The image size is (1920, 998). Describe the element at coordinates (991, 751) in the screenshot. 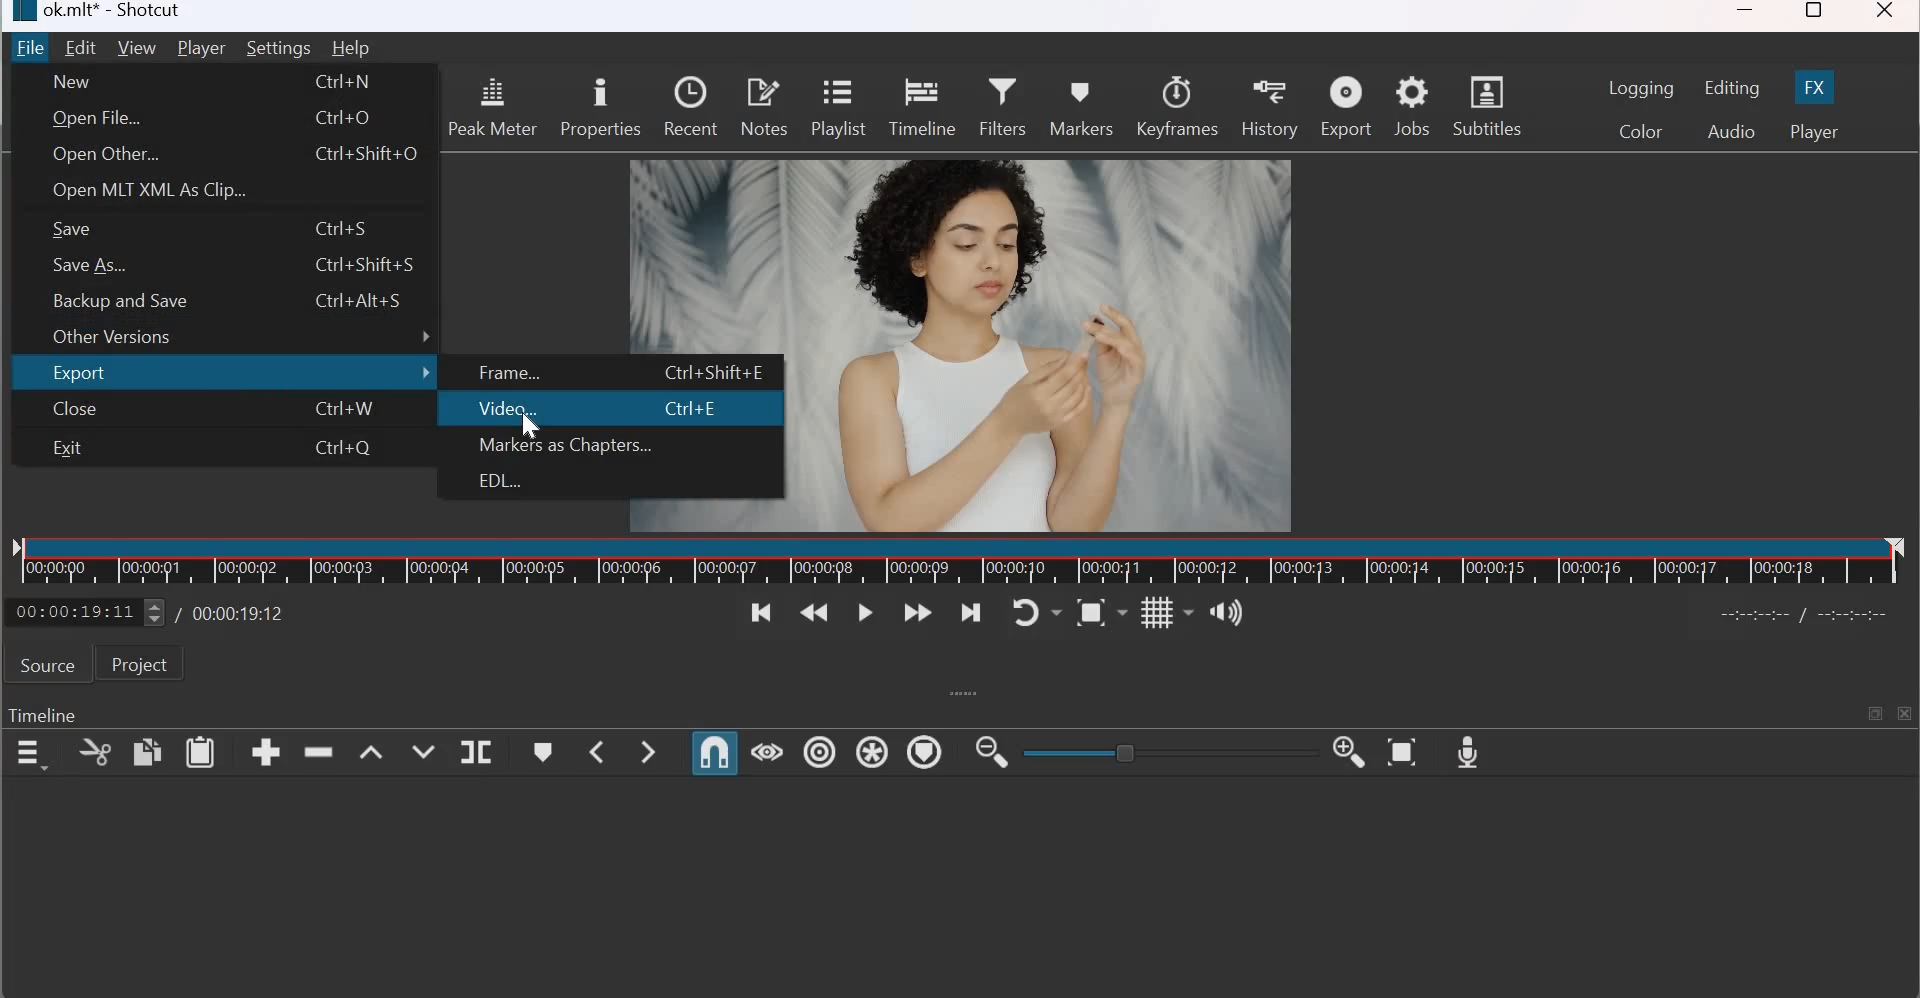

I see `Zoom Timeline out` at that location.